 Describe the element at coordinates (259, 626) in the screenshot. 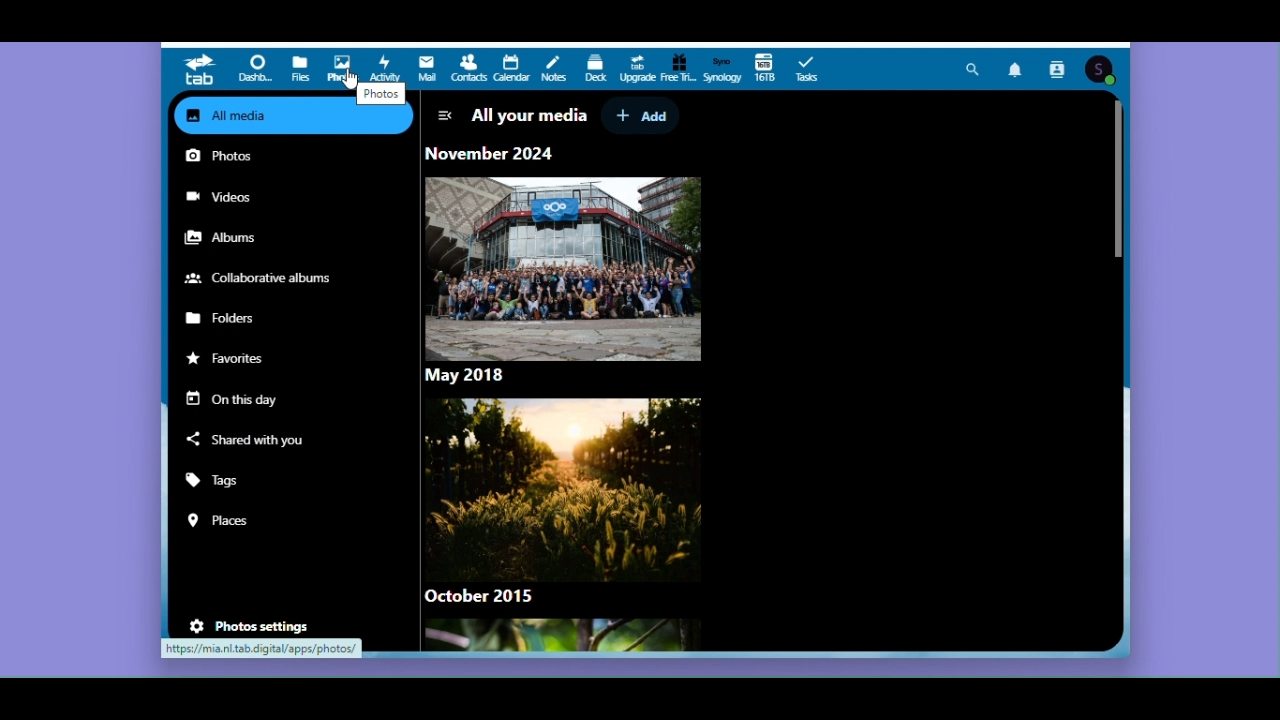

I see `Photo settings` at that location.